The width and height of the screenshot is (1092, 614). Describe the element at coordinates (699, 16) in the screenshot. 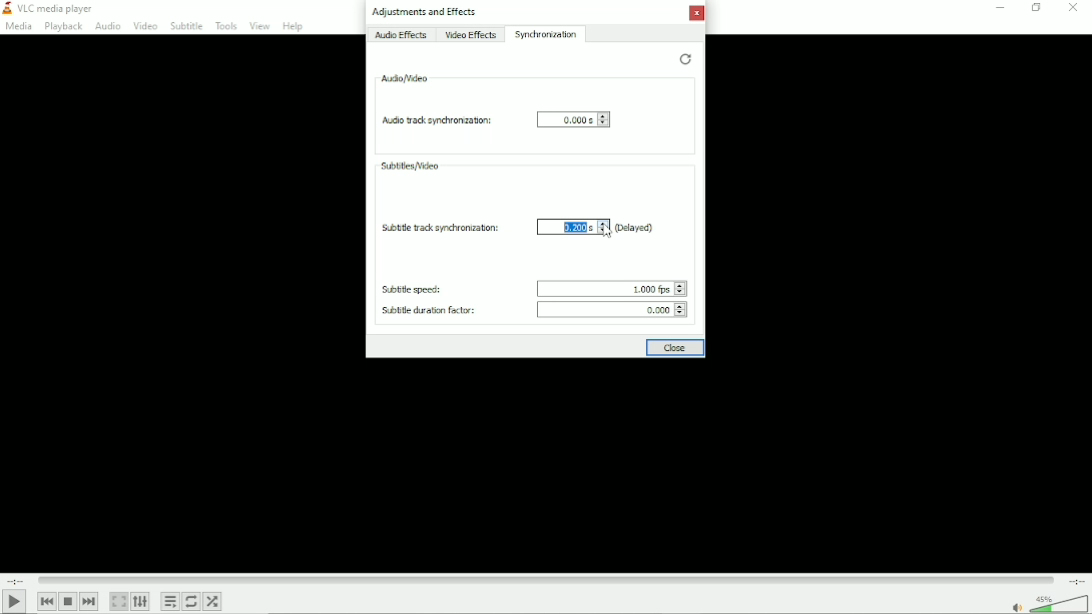

I see `Close` at that location.